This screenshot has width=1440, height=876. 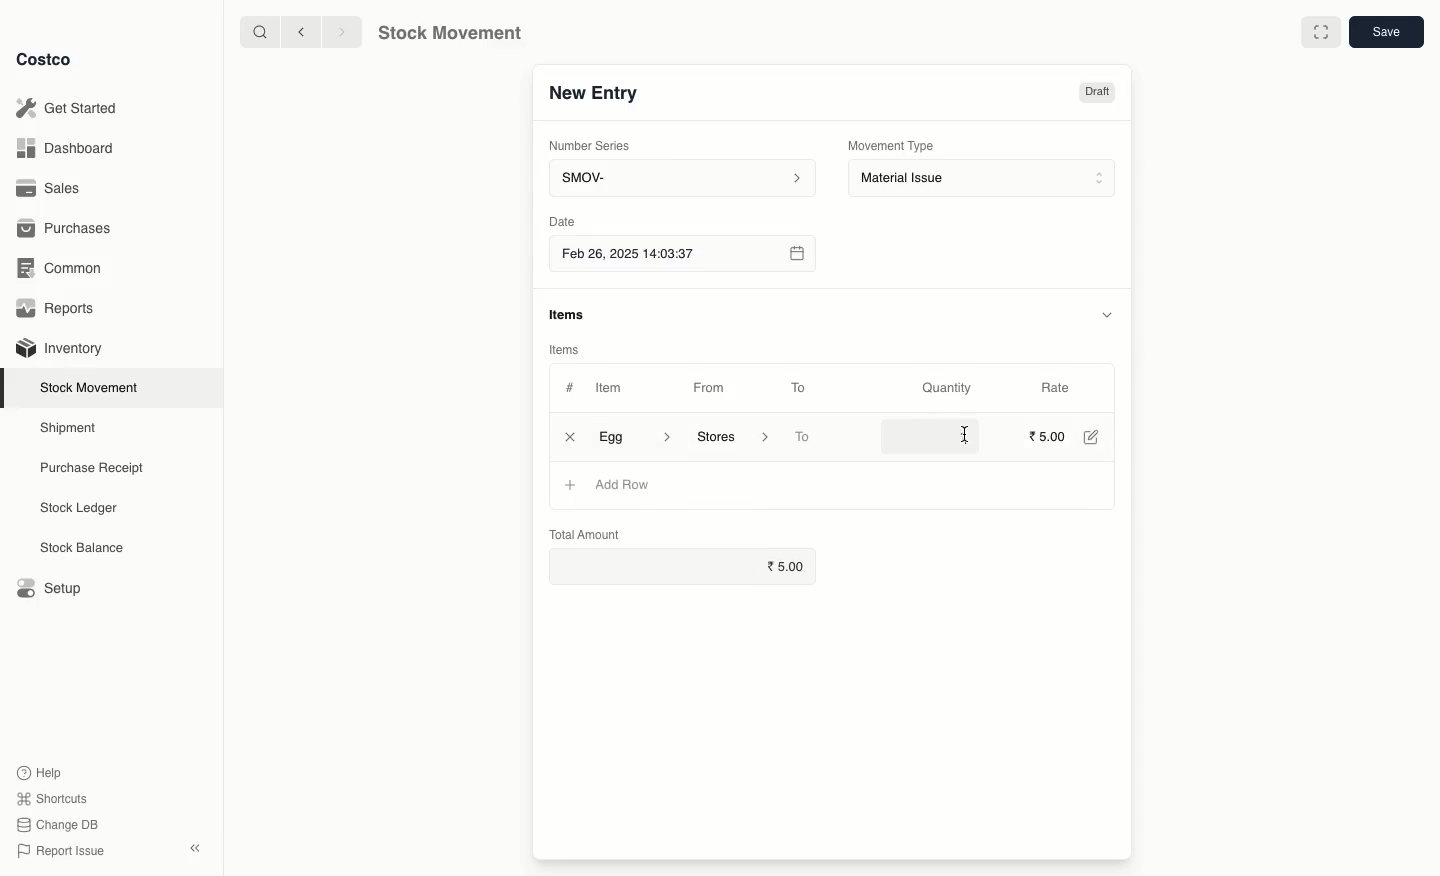 What do you see at coordinates (337, 31) in the screenshot?
I see `forward` at bounding box center [337, 31].